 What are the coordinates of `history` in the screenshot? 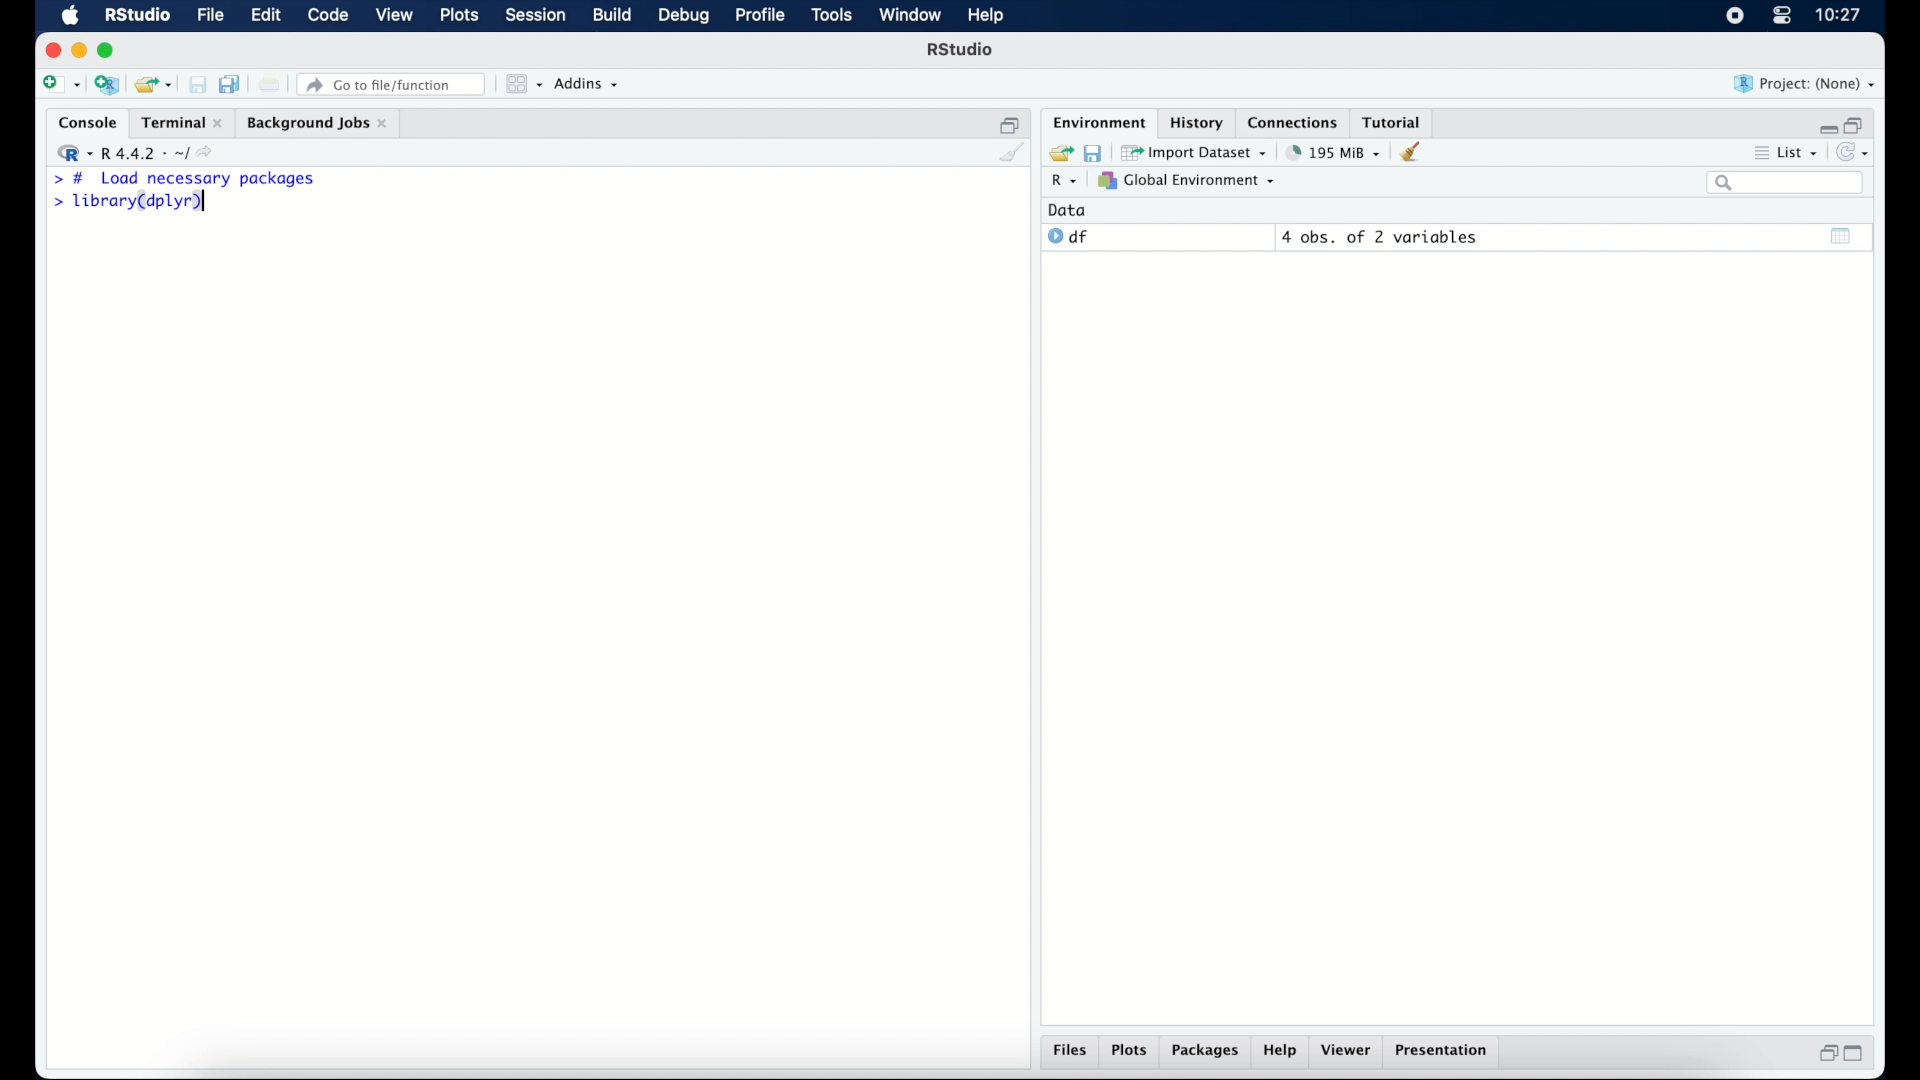 It's located at (1195, 121).